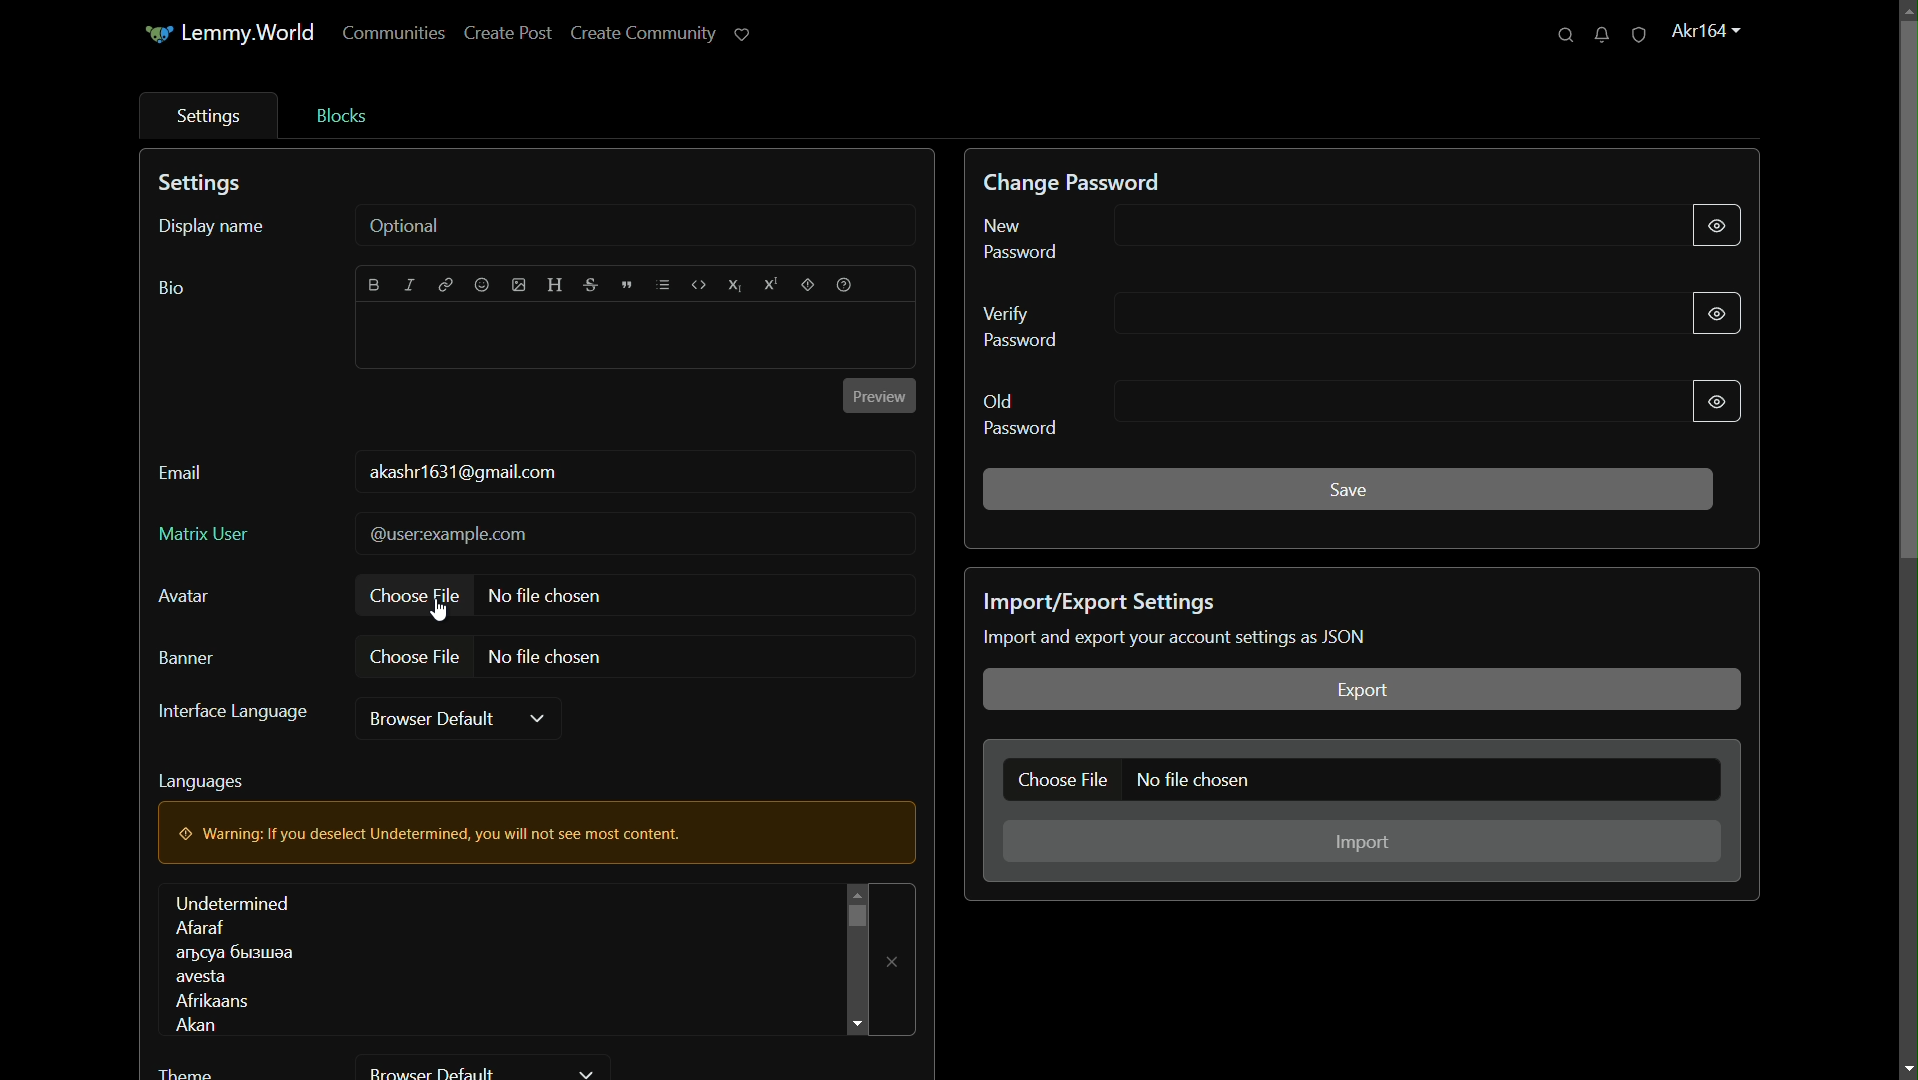 The width and height of the screenshot is (1918, 1080). What do you see at coordinates (735, 286) in the screenshot?
I see `subscript` at bounding box center [735, 286].